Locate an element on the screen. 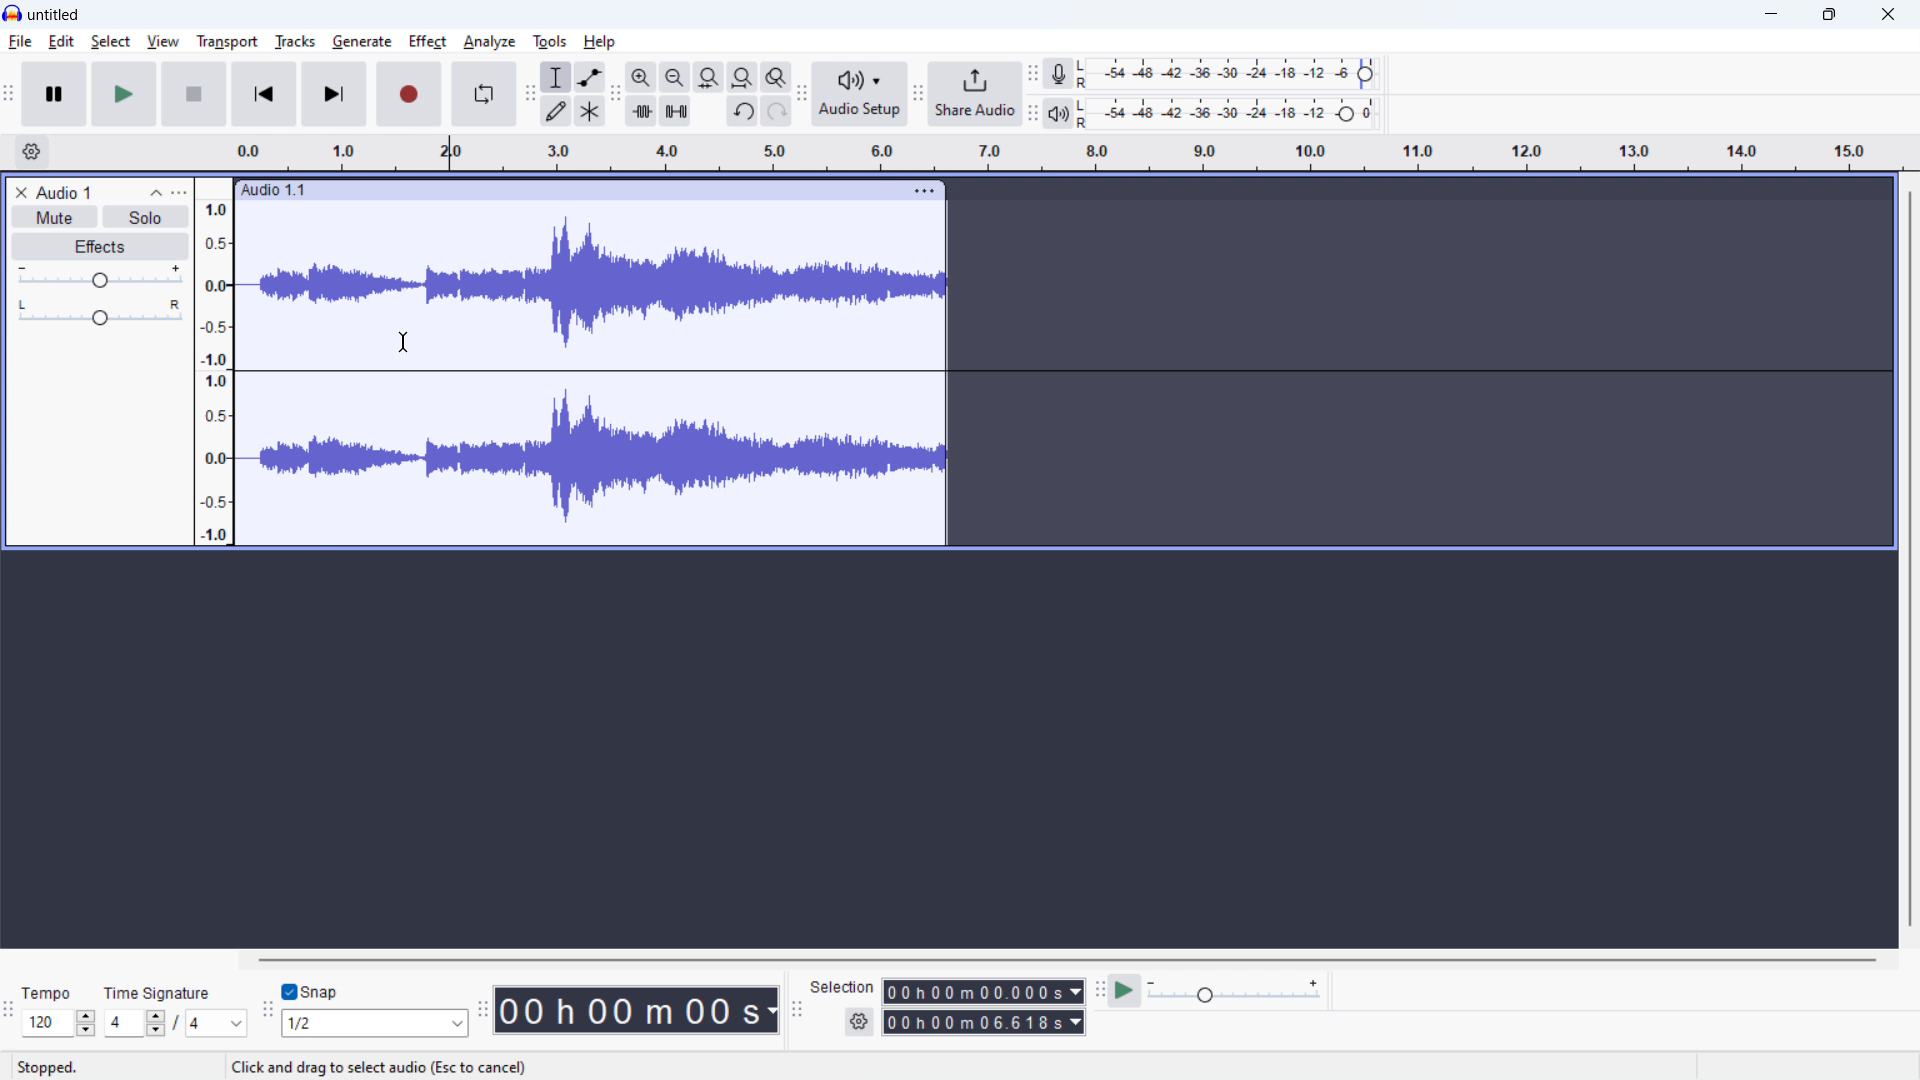 This screenshot has height=1080, width=1920. pause is located at coordinates (54, 95).